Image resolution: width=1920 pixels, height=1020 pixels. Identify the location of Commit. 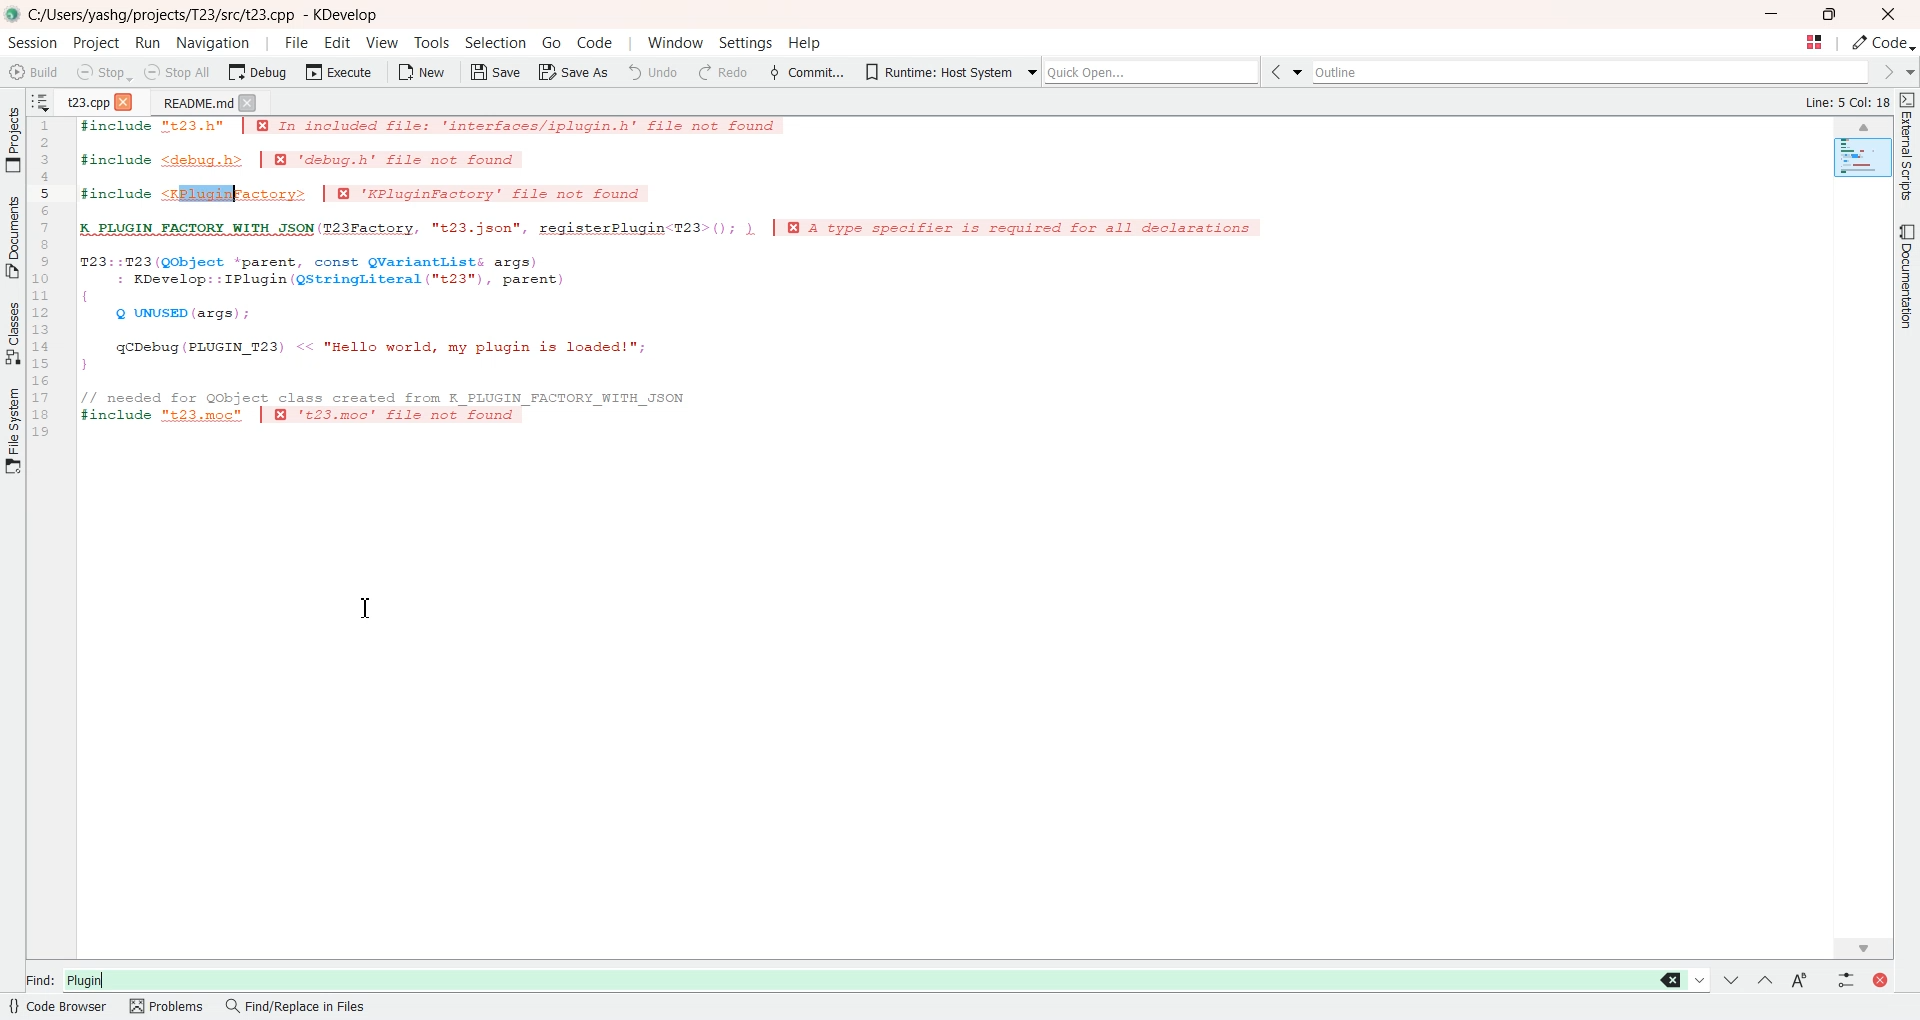
(805, 71).